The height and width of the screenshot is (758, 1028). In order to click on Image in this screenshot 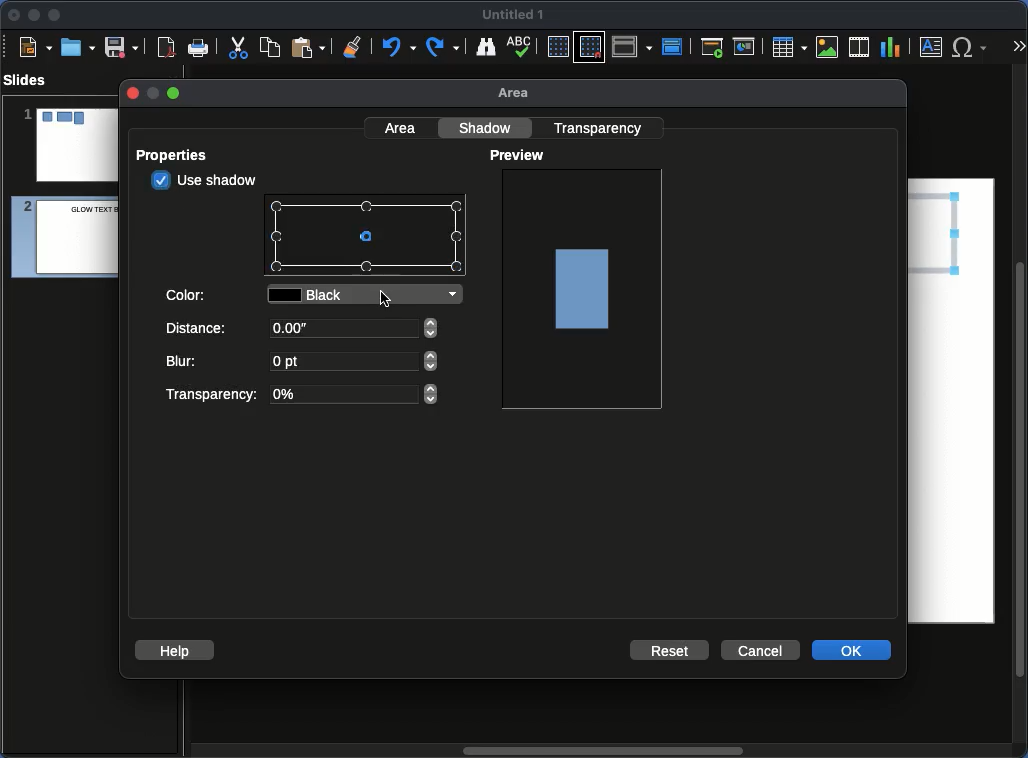, I will do `click(584, 287)`.